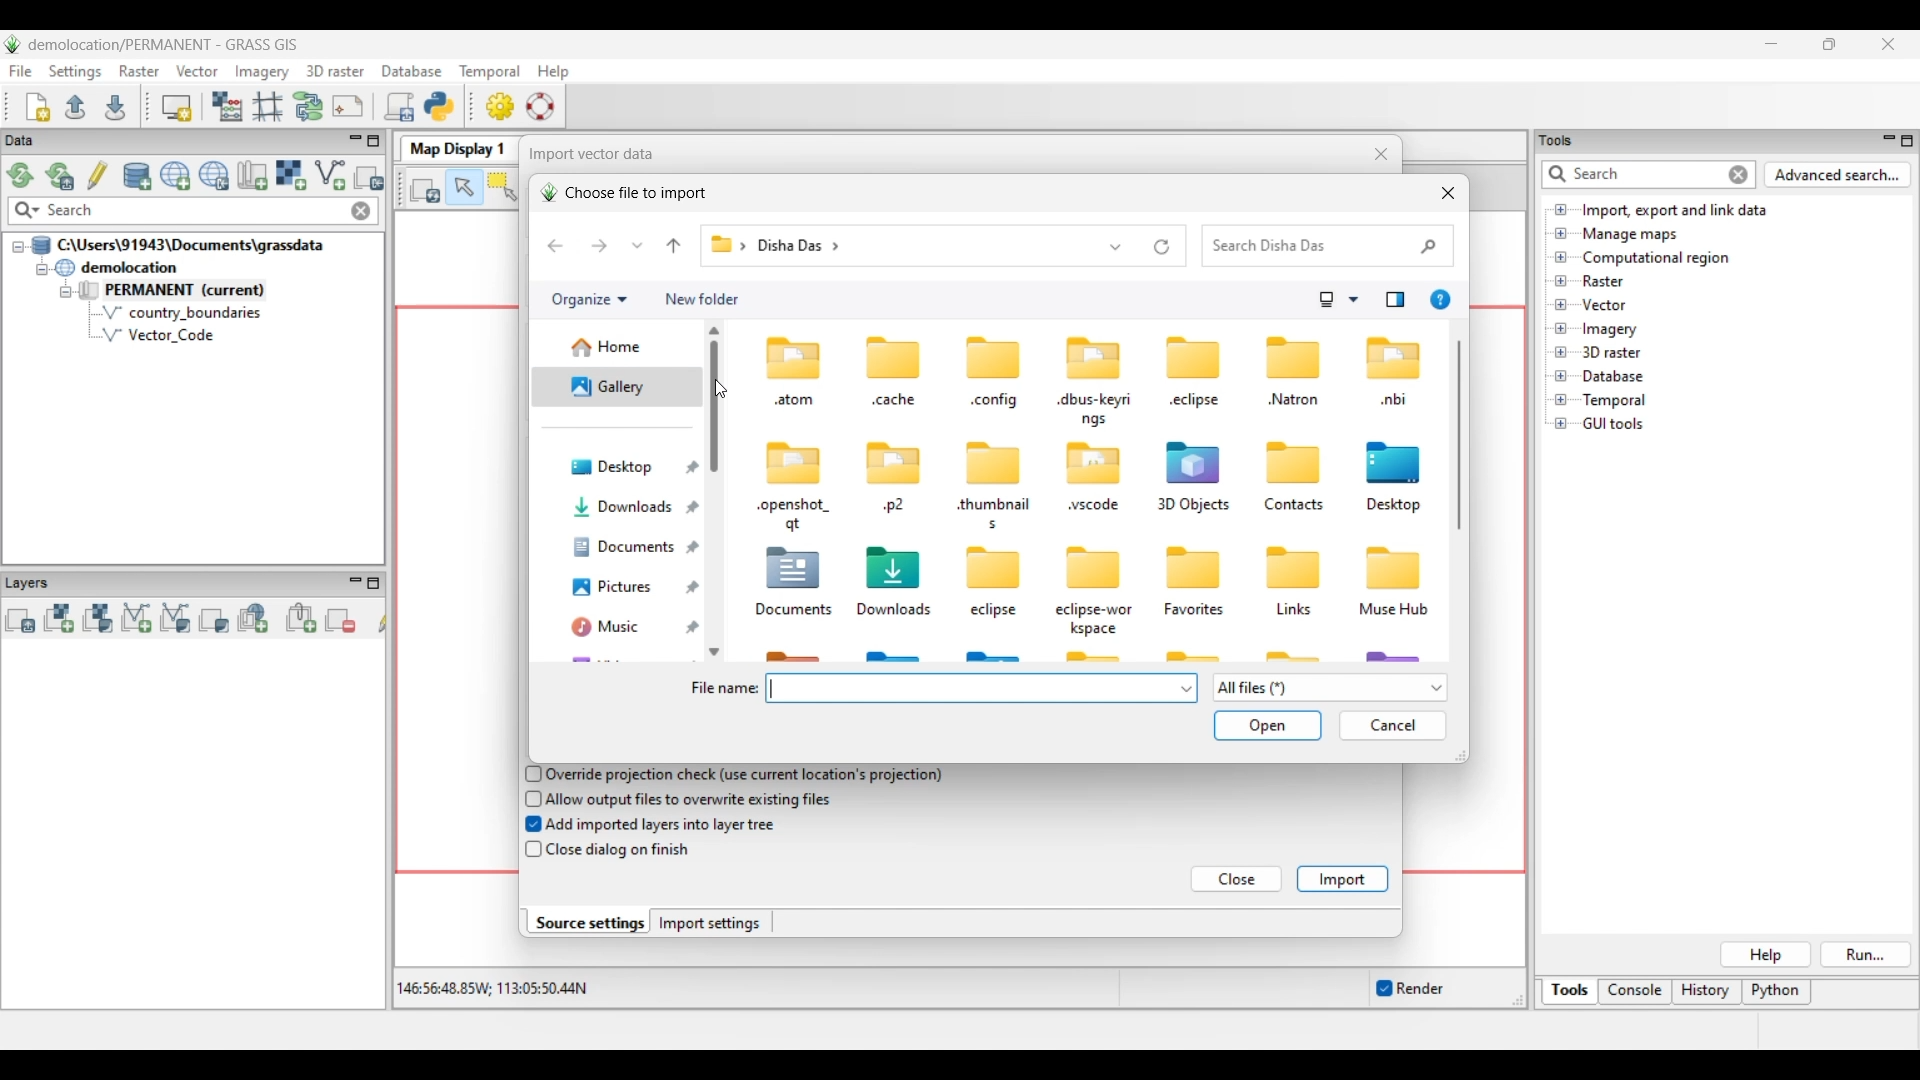  I want to click on History, so click(1707, 992).